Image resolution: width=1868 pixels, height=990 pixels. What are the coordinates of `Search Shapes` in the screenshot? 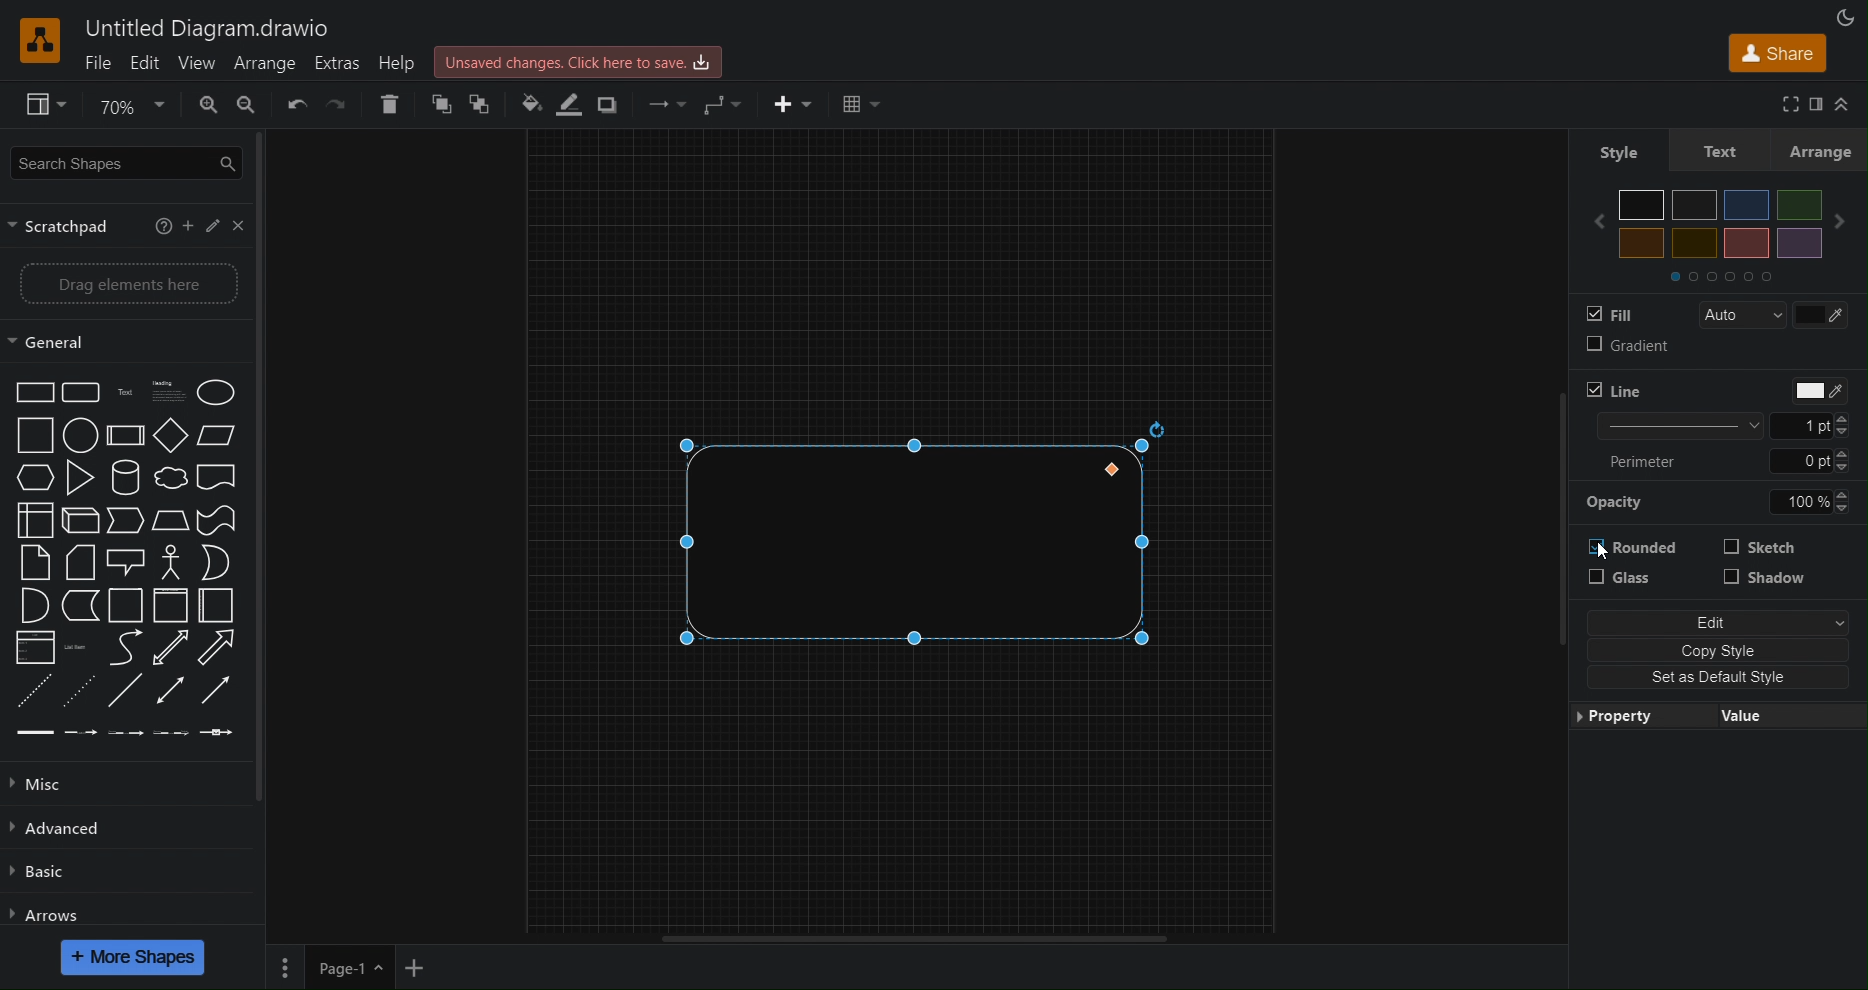 It's located at (125, 165).